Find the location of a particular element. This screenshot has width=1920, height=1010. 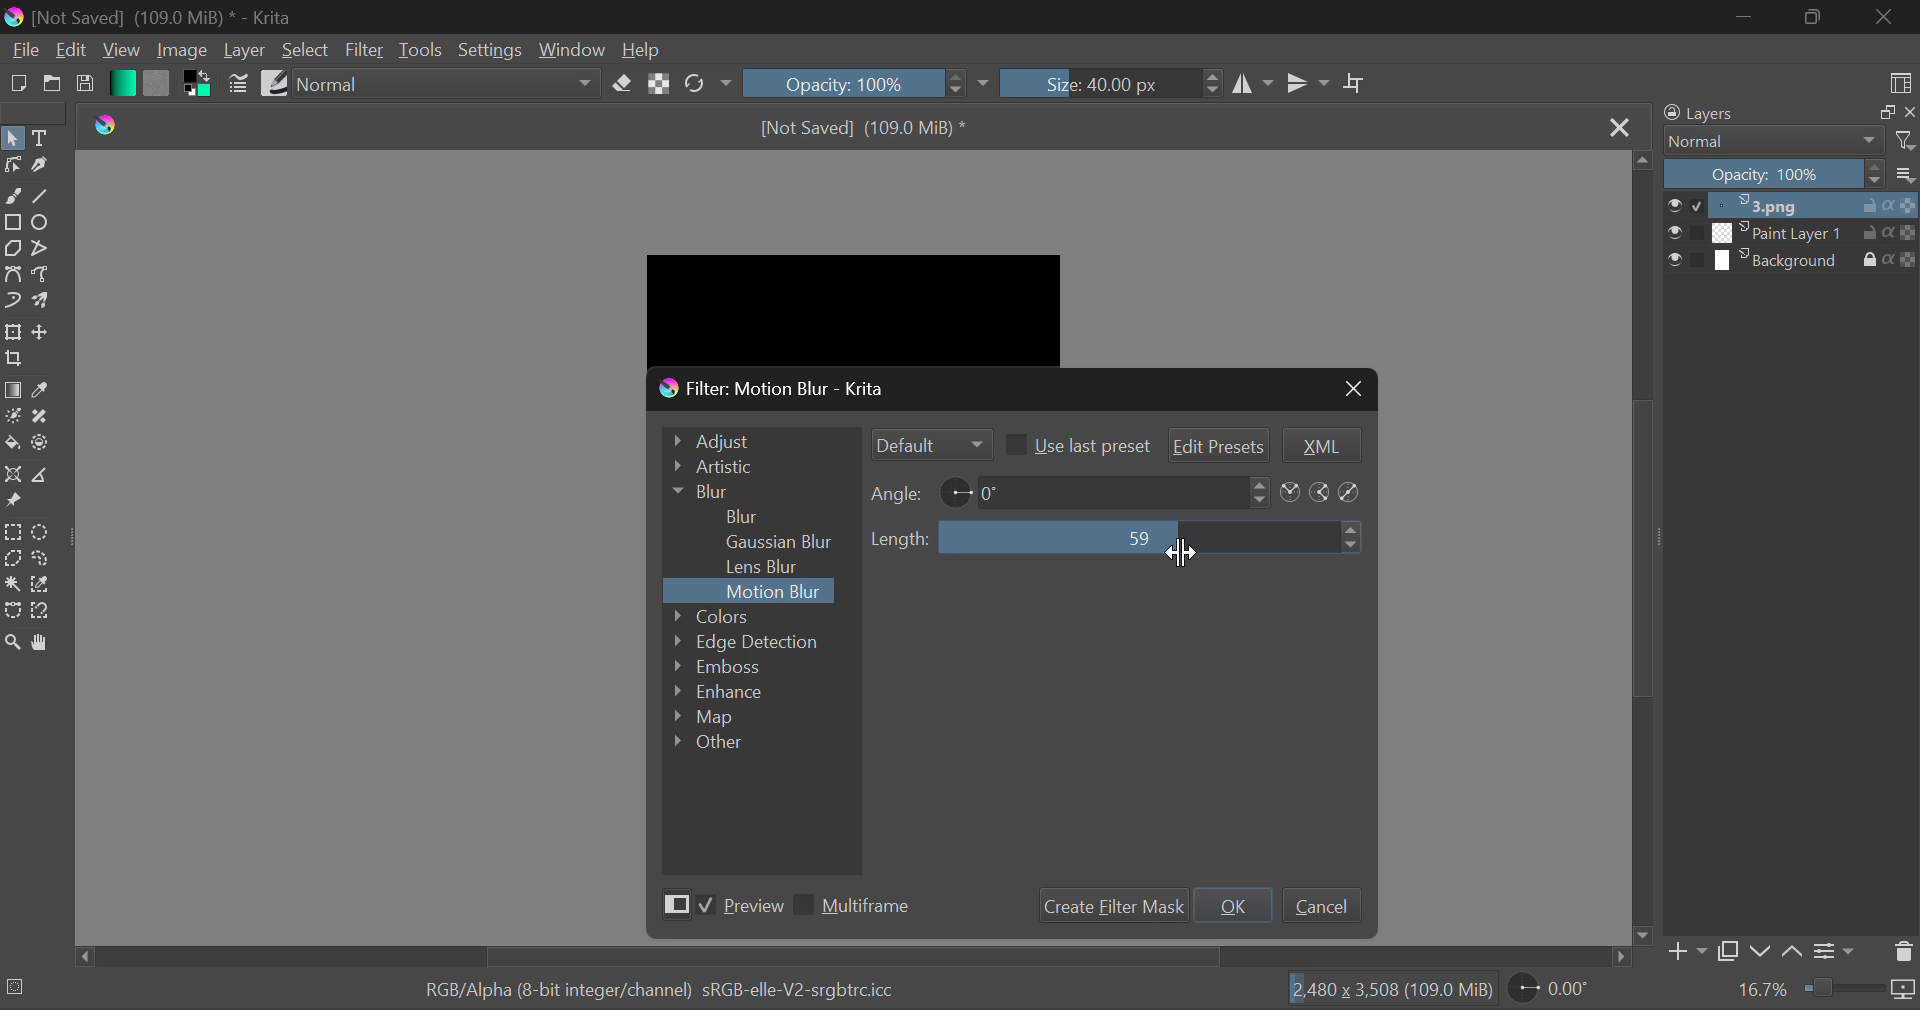

Filter: Motion Blur - Krita is located at coordinates (785, 388).